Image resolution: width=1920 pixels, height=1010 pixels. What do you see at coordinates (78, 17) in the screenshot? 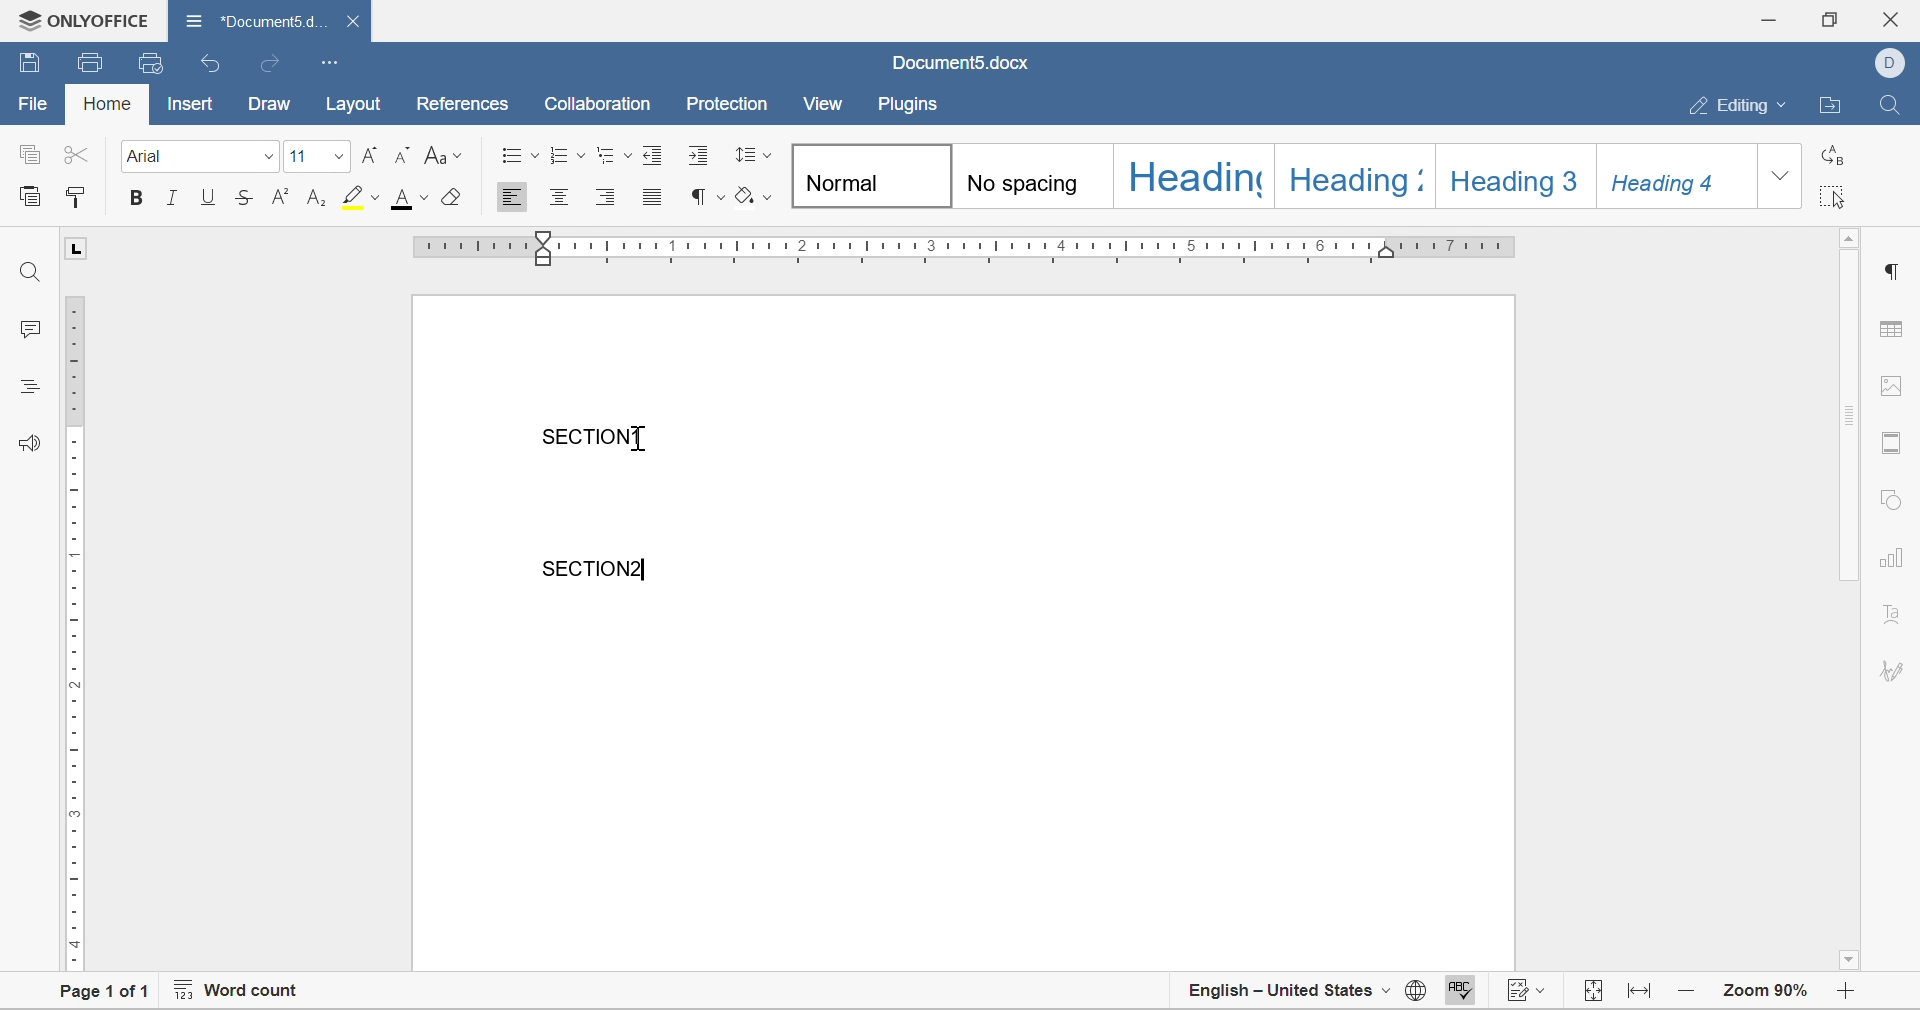
I see `ONLYOFFICE` at bounding box center [78, 17].